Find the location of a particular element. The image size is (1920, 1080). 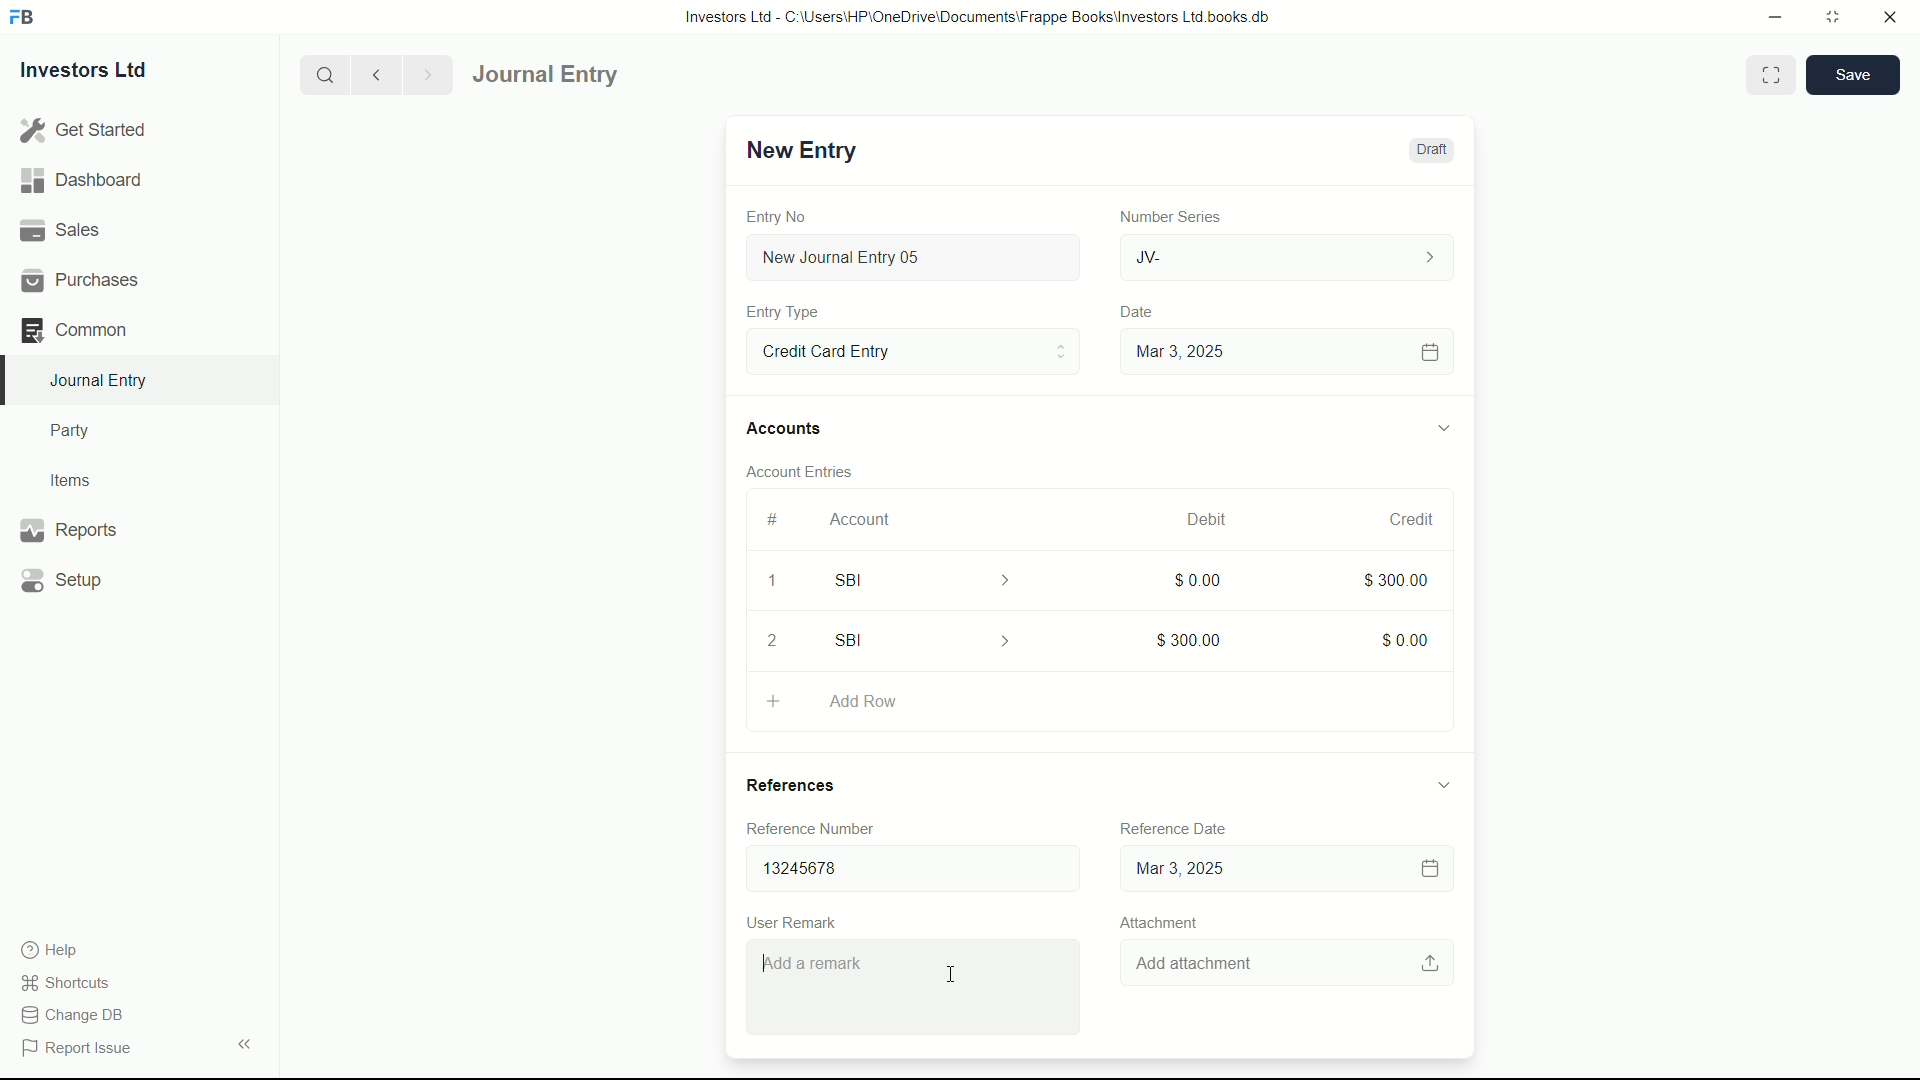

$300.00 is located at coordinates (1190, 636).